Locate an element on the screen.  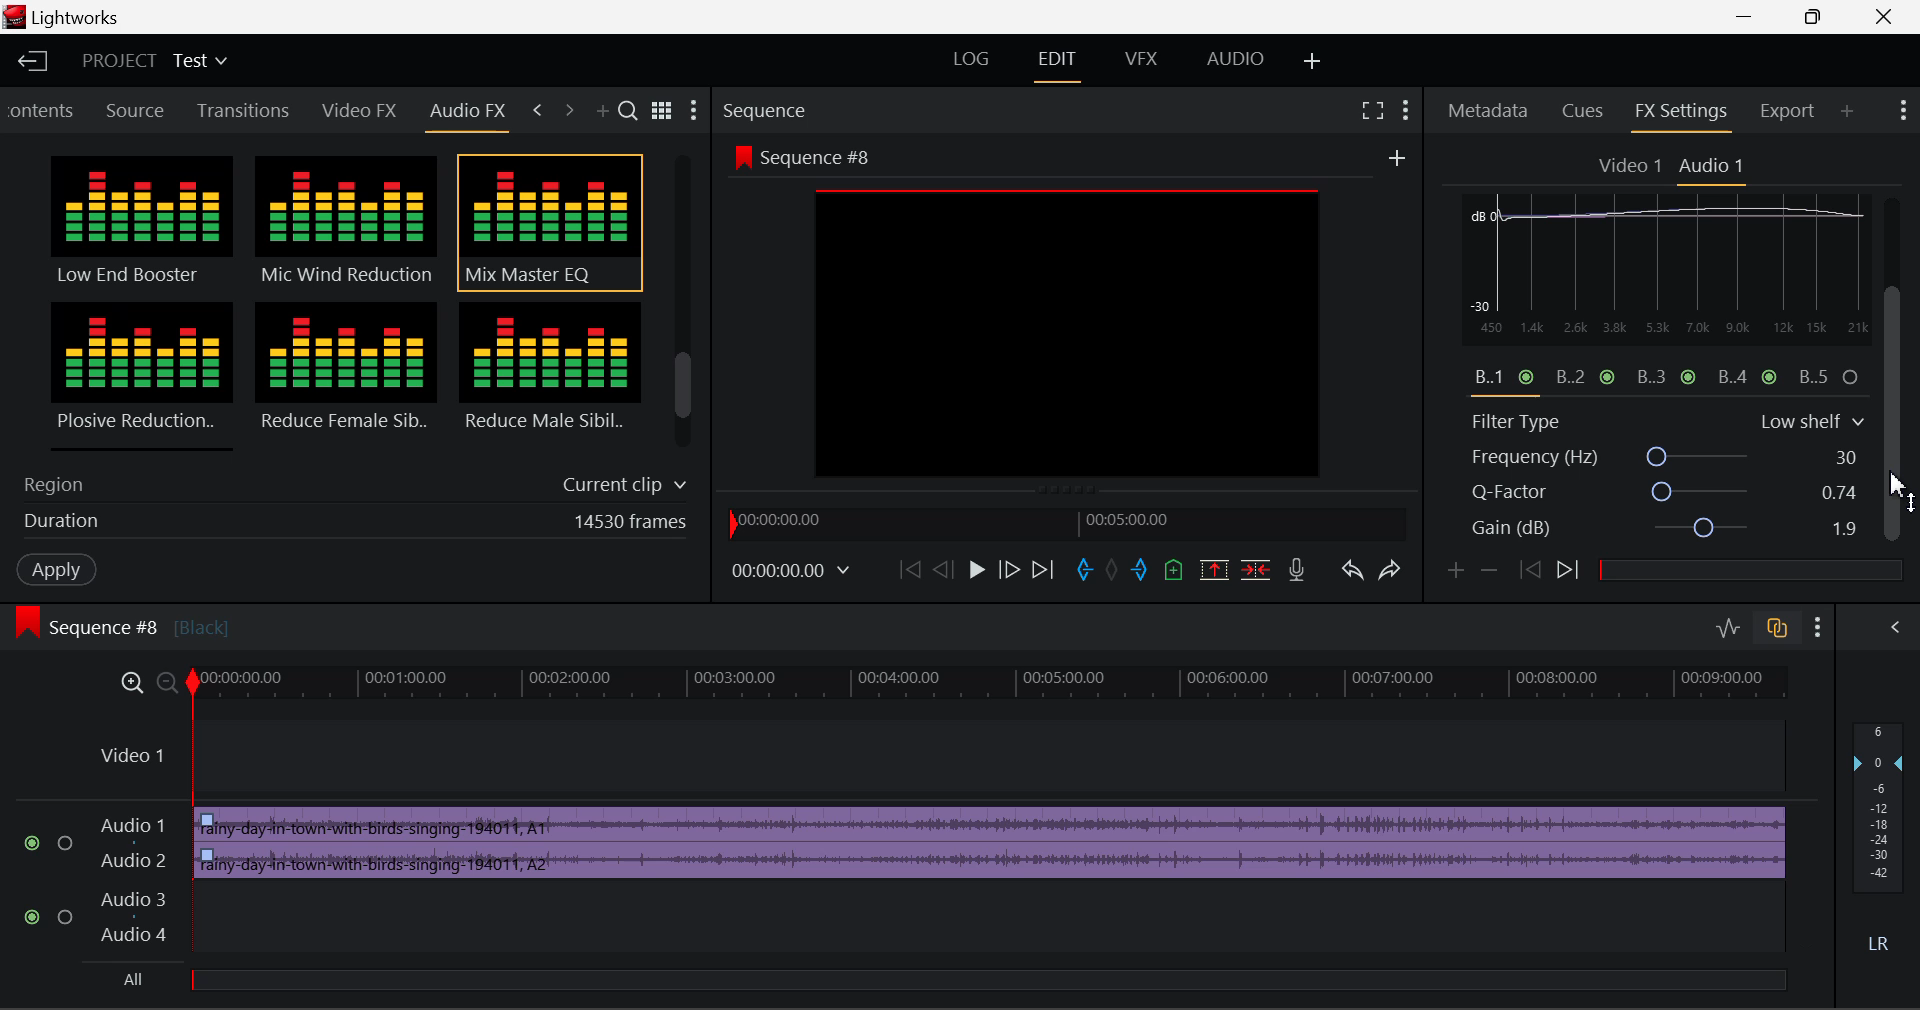
Restore Down is located at coordinates (1753, 17).